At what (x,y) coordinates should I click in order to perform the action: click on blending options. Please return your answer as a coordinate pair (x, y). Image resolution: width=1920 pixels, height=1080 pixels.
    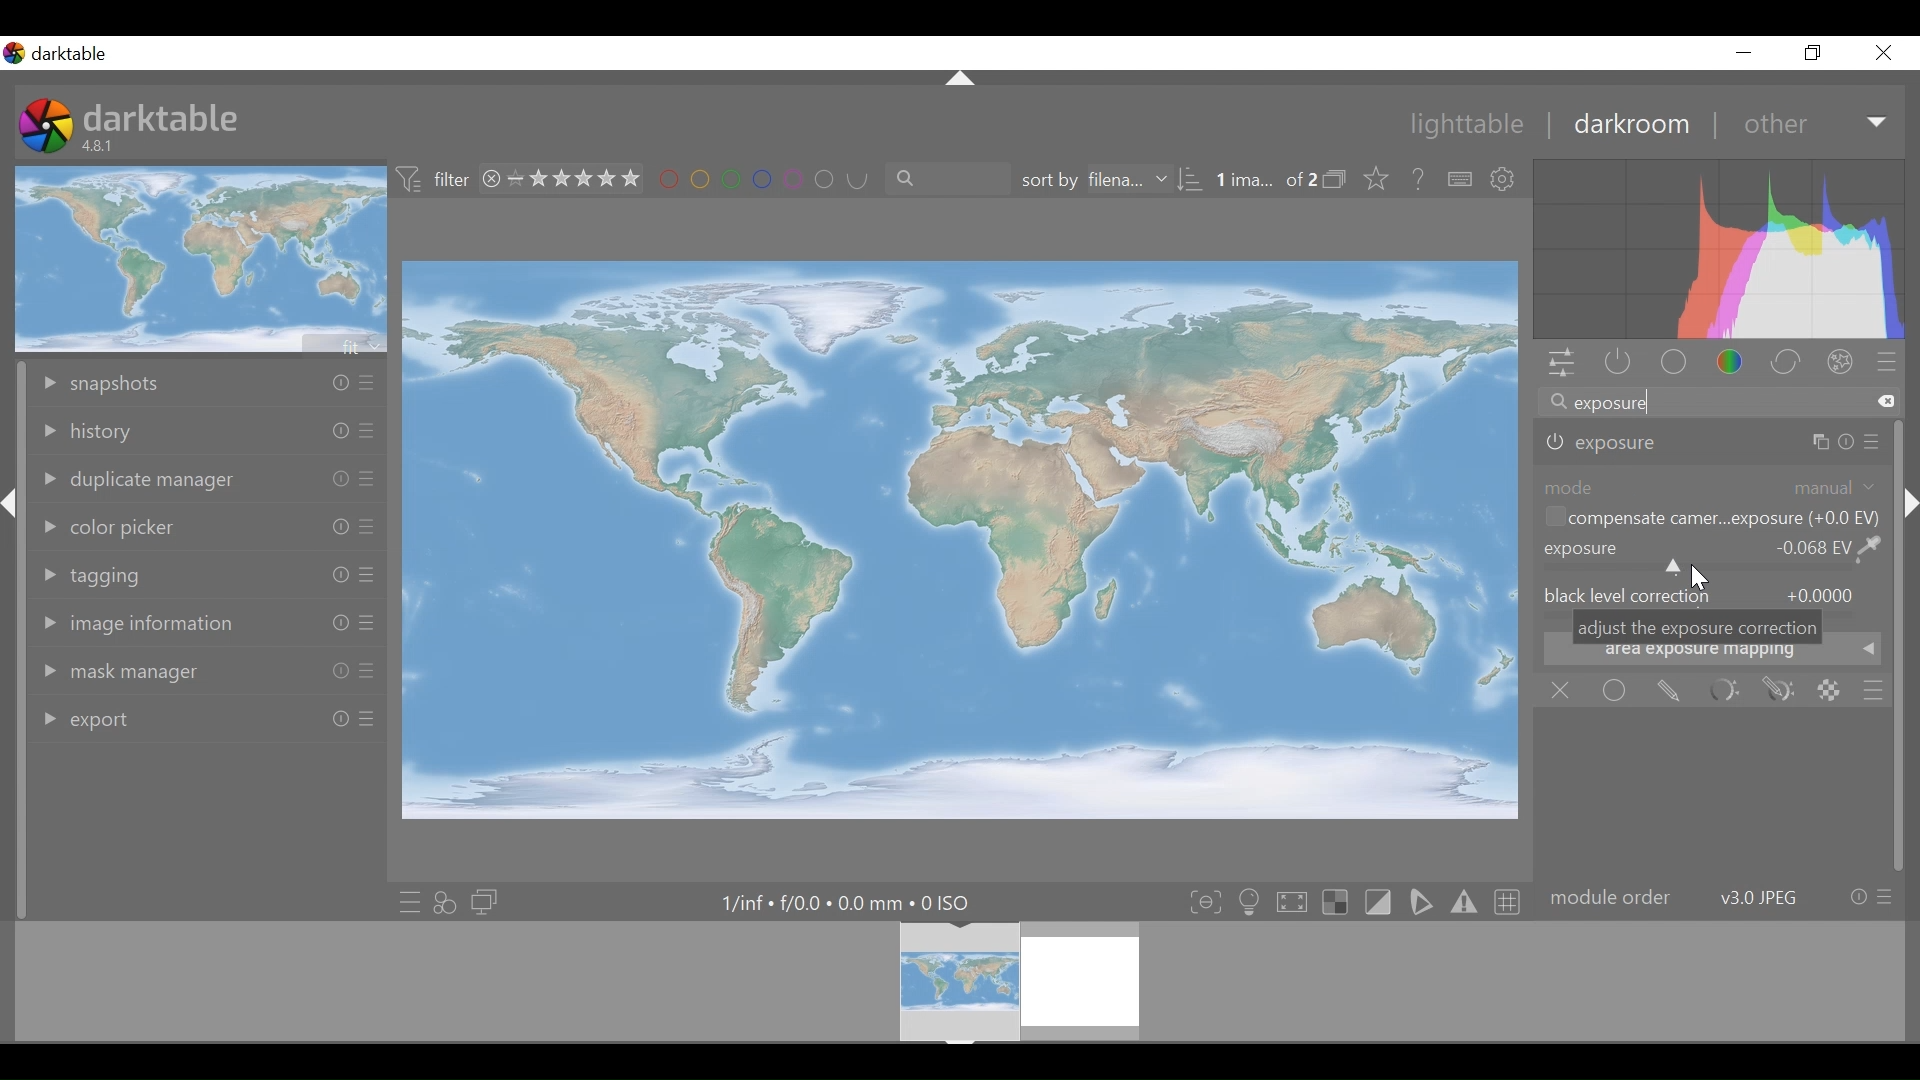
    Looking at the image, I should click on (1875, 690).